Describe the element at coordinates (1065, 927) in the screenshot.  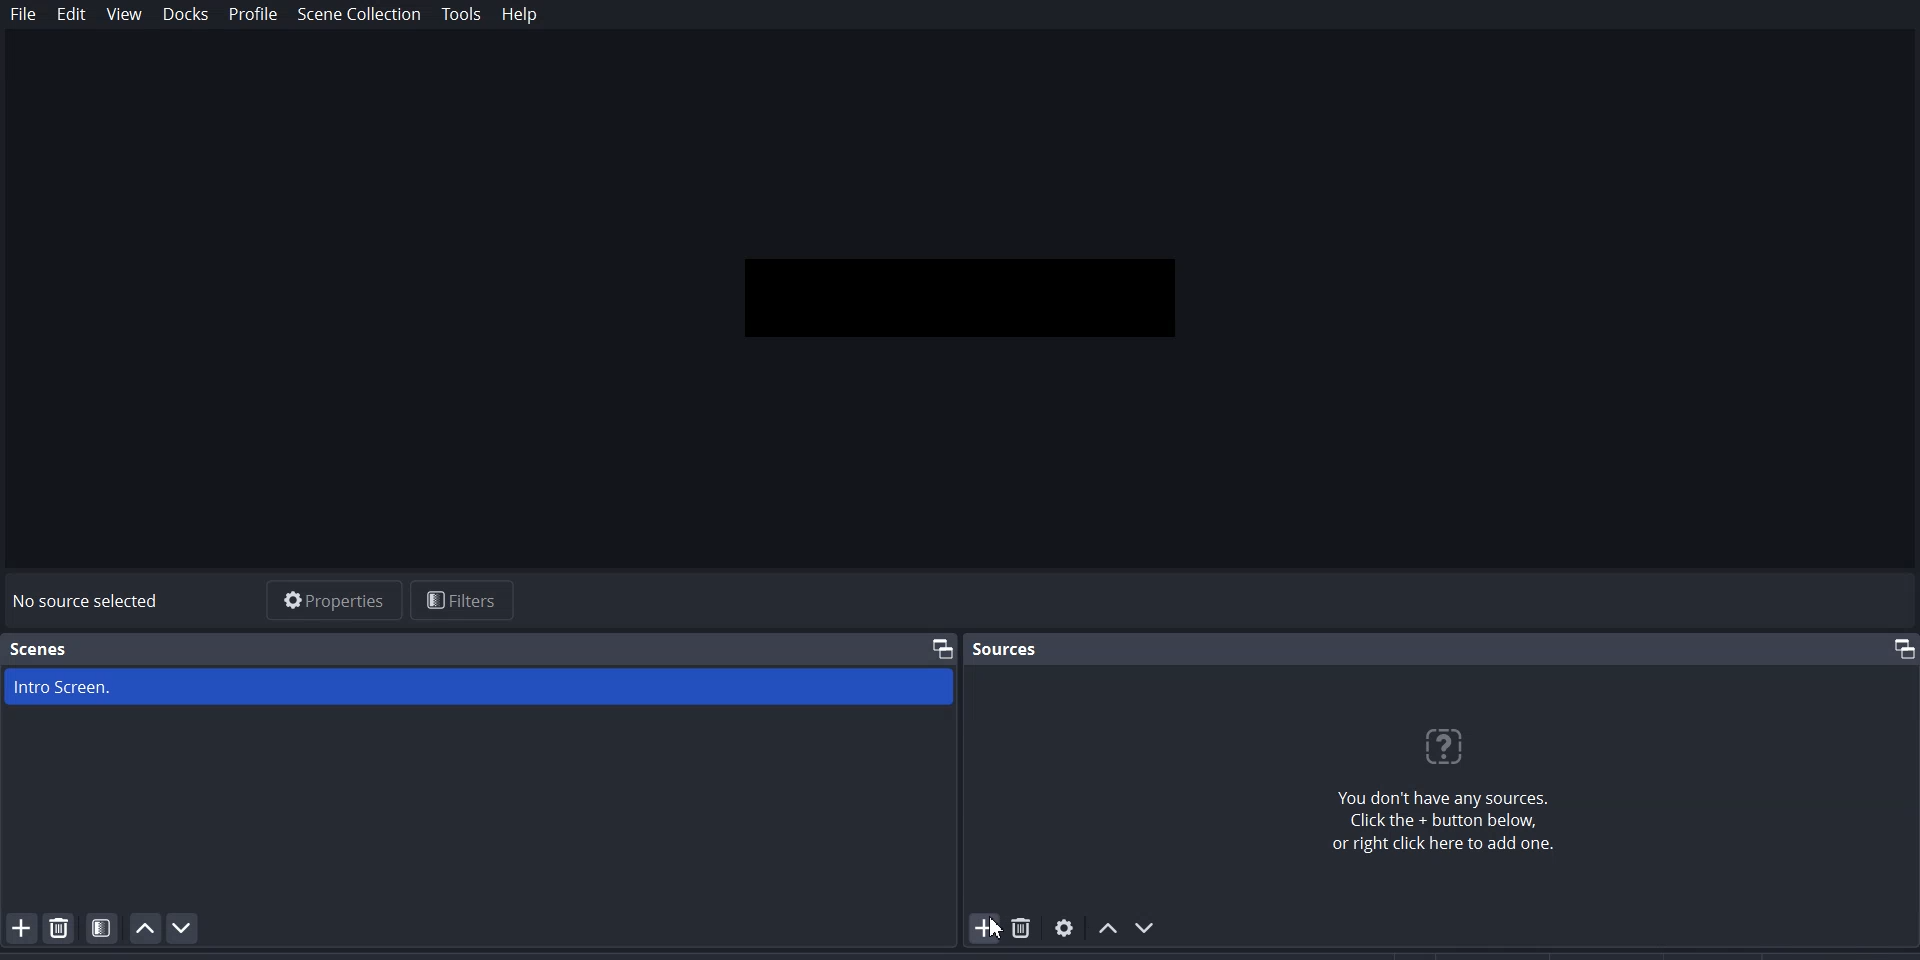
I see `open source properties` at that location.